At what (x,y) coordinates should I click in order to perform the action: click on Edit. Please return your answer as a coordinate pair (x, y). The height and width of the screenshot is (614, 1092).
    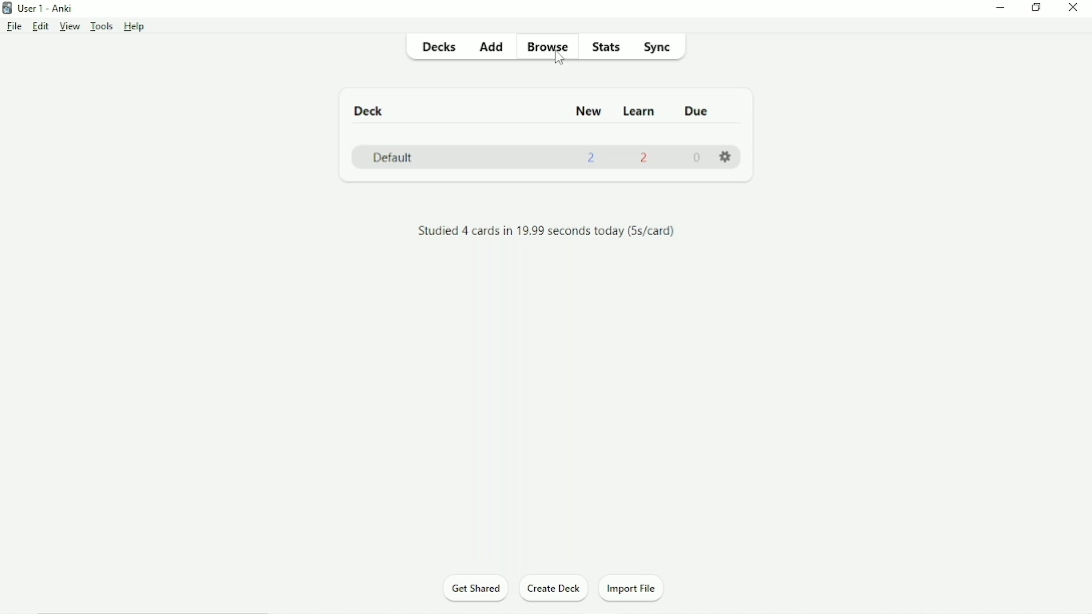
    Looking at the image, I should click on (41, 27).